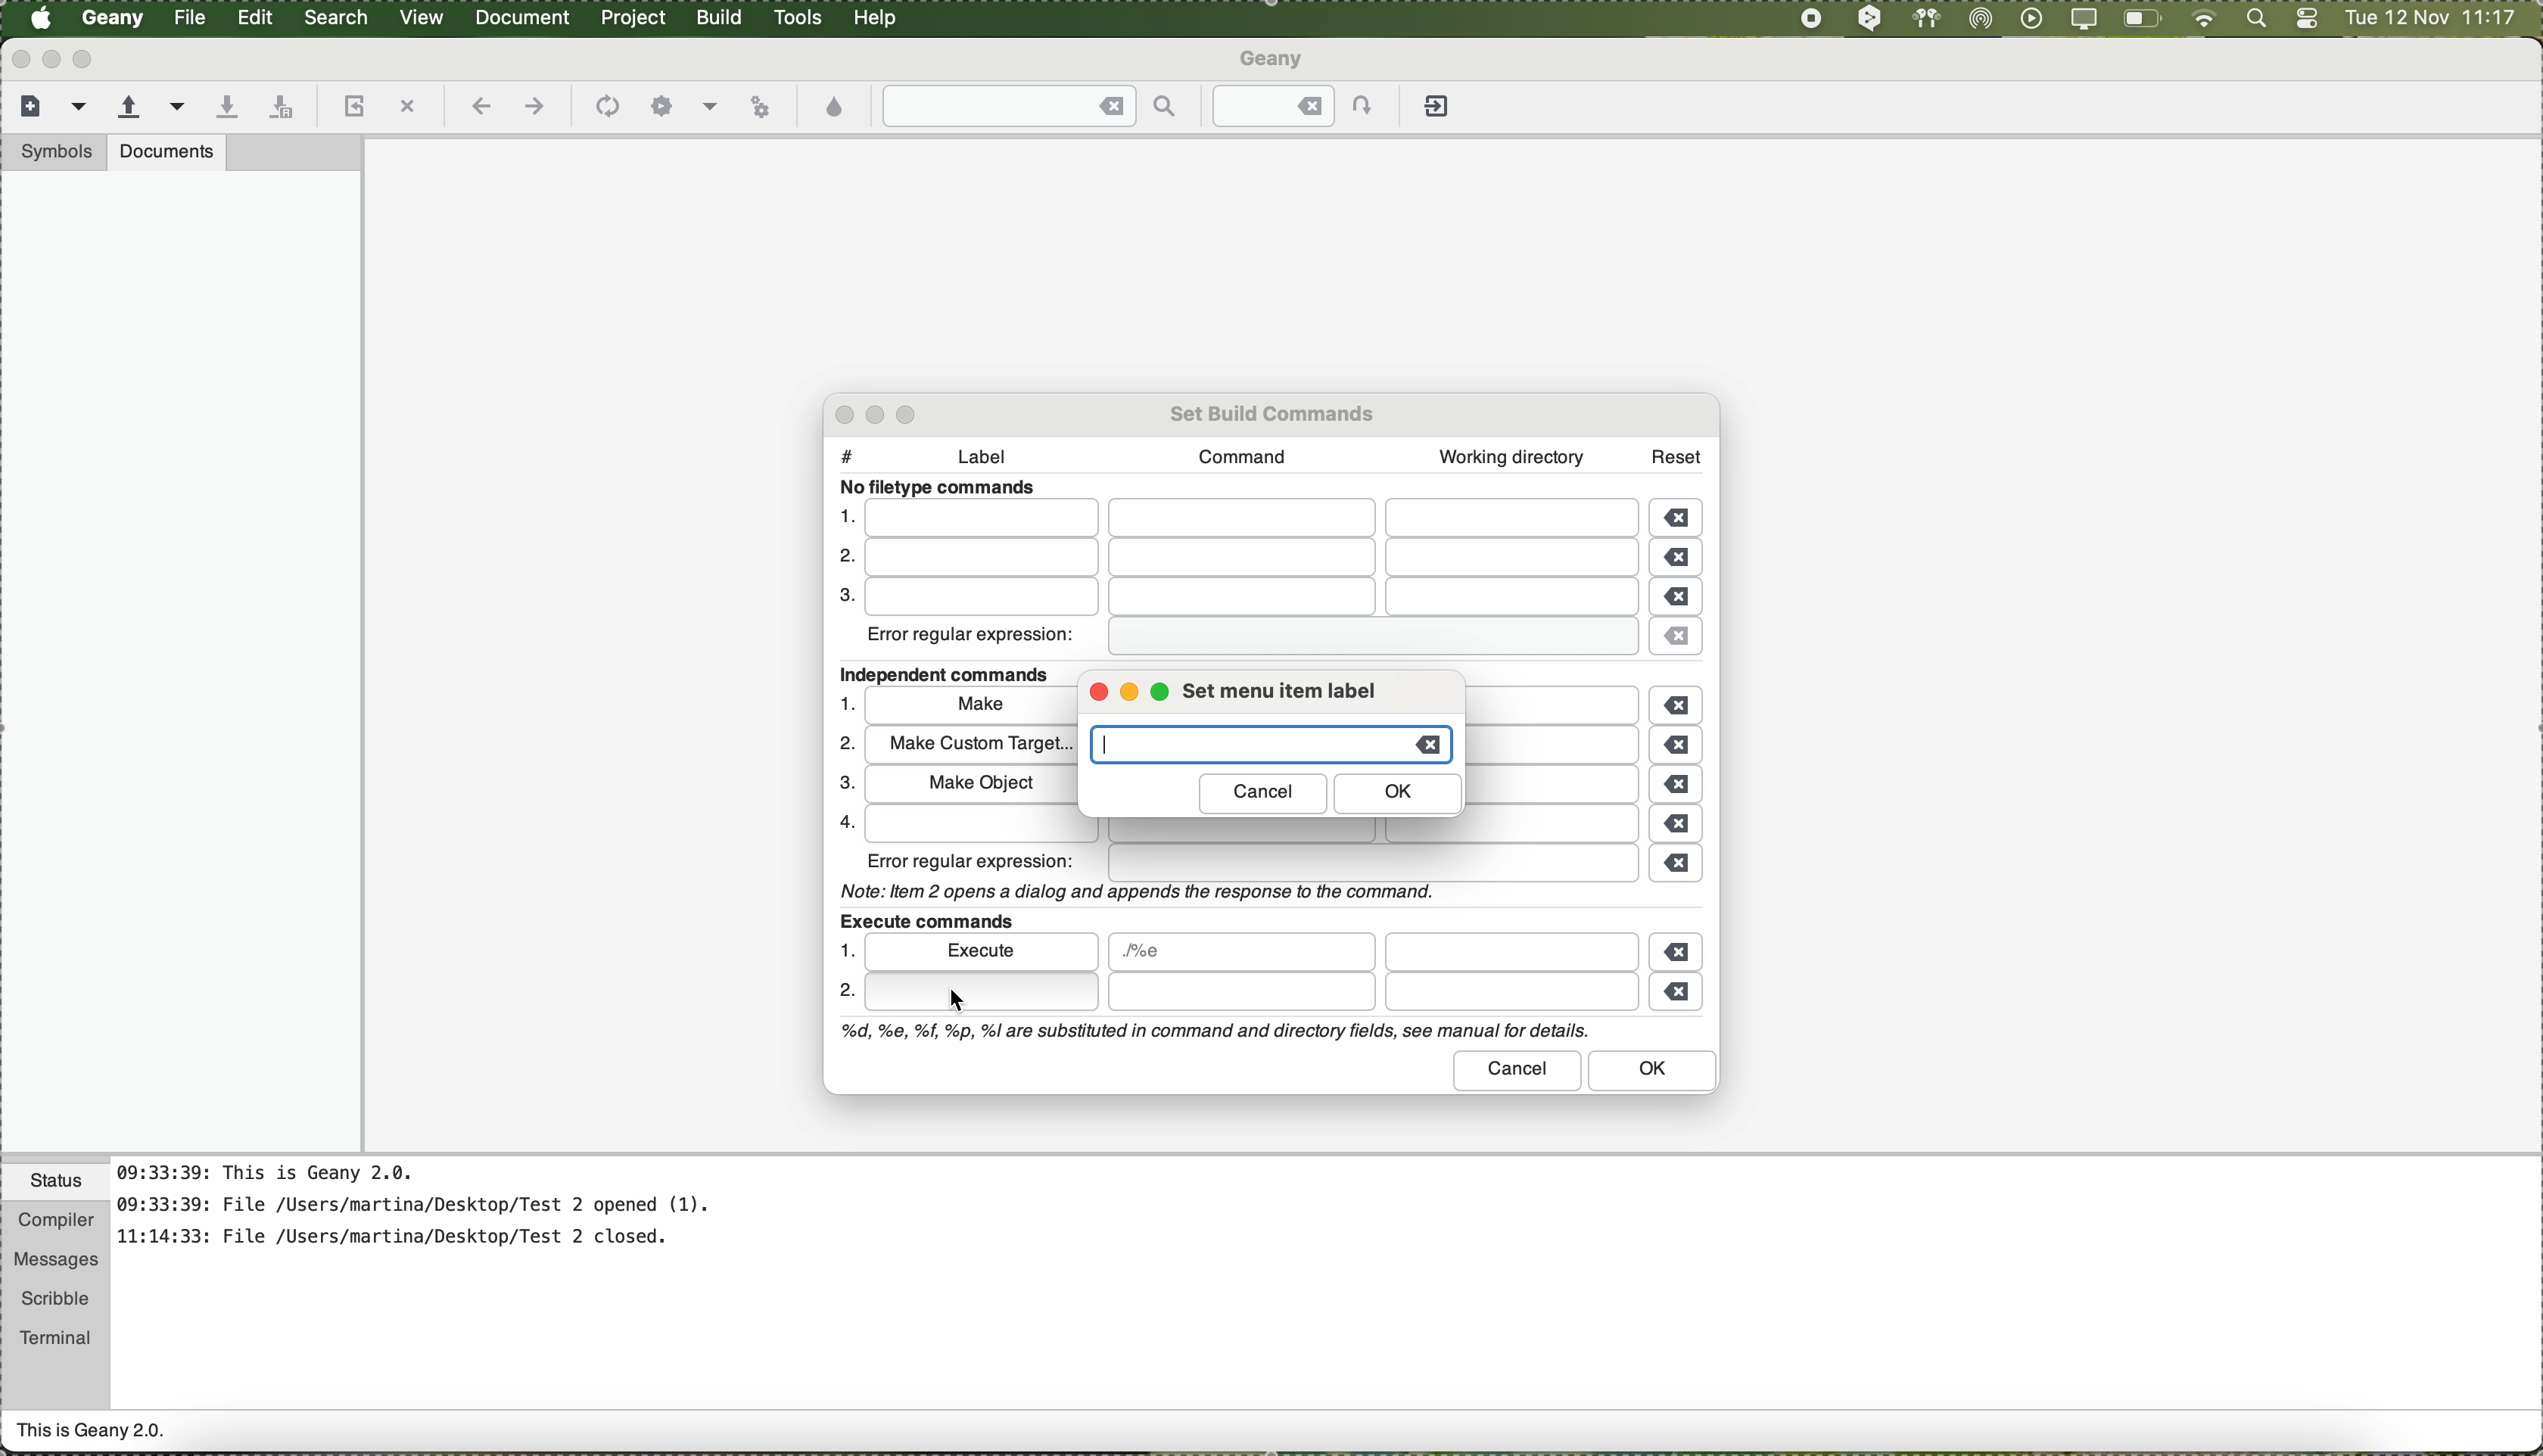  I want to click on messages, so click(54, 1261).